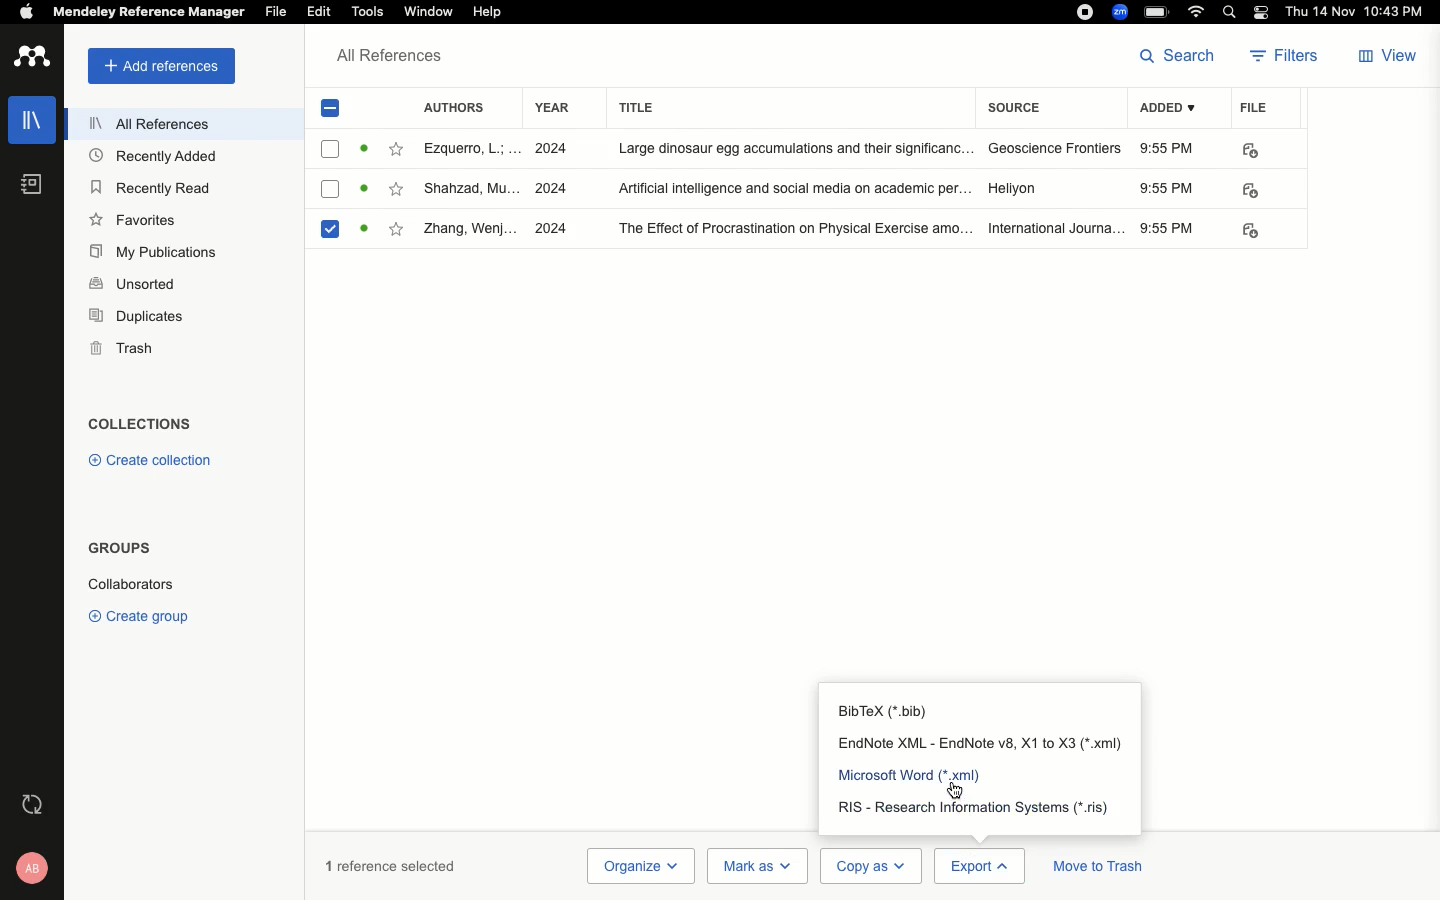 The height and width of the screenshot is (900, 1440). What do you see at coordinates (976, 806) in the screenshot?
I see `RIS` at bounding box center [976, 806].